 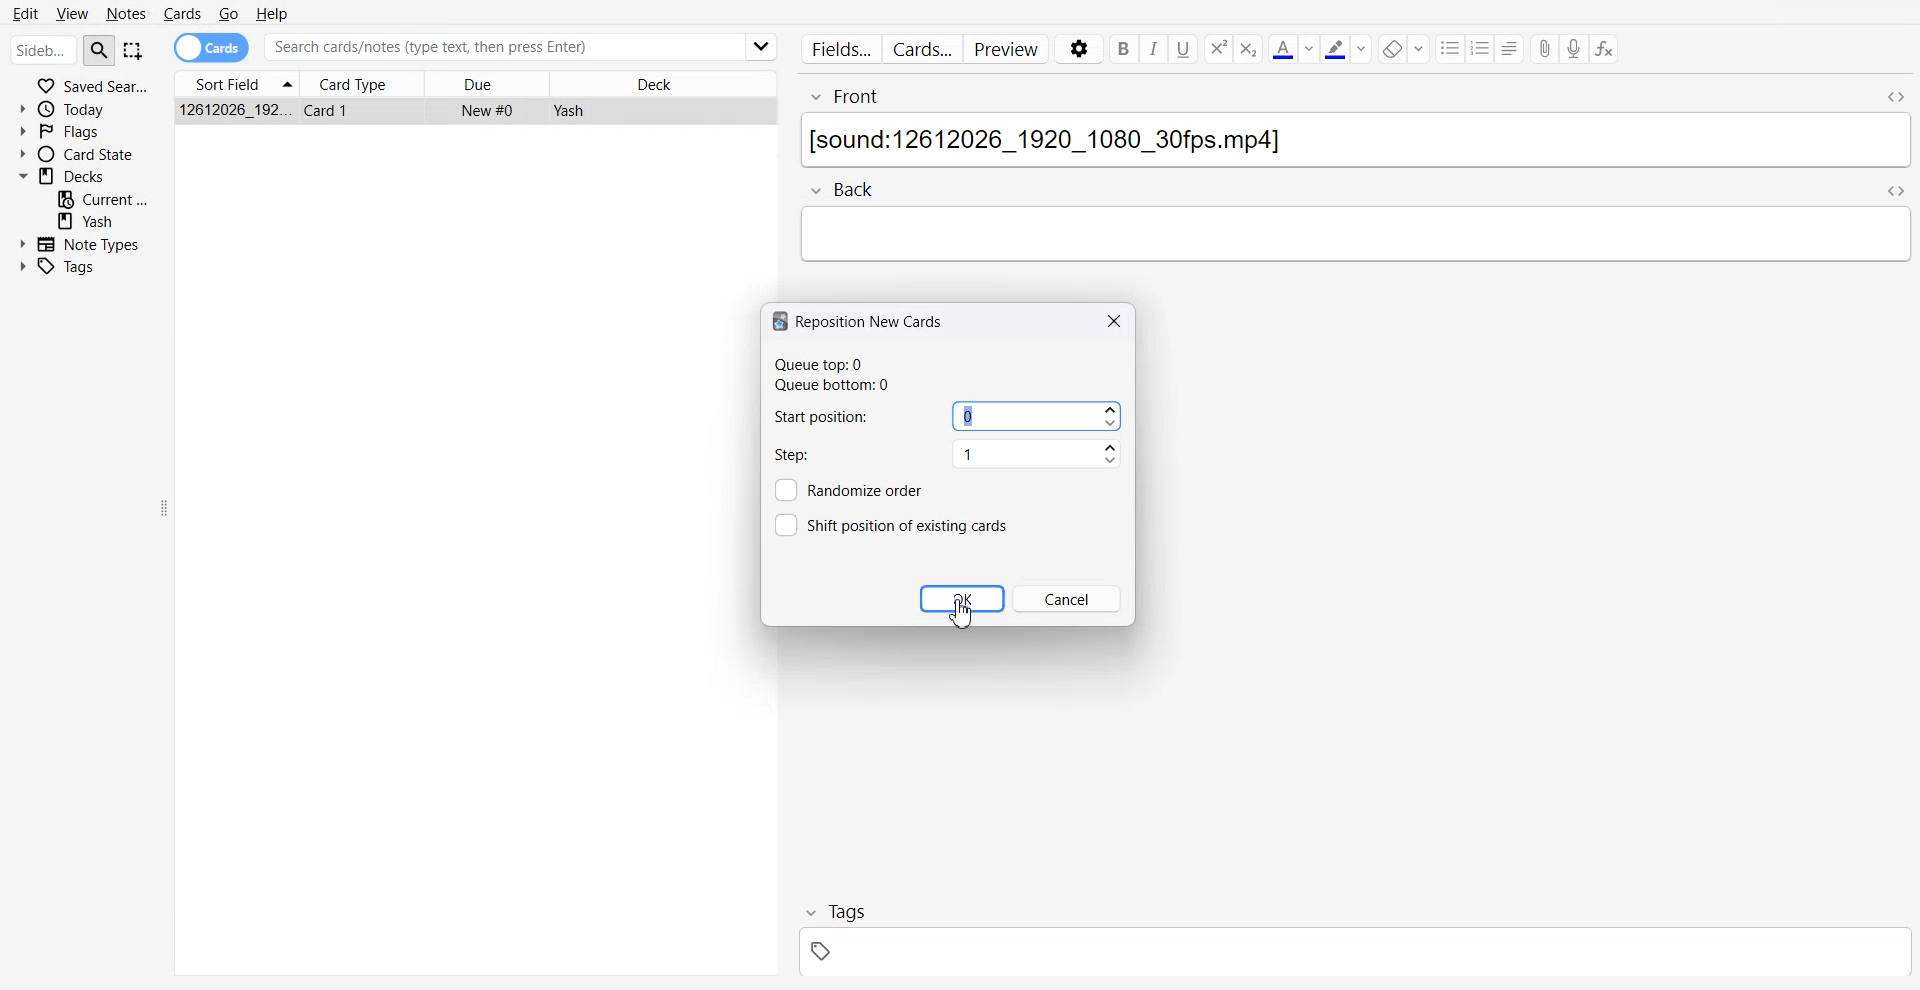 What do you see at coordinates (1010, 50) in the screenshot?
I see `Preview` at bounding box center [1010, 50].